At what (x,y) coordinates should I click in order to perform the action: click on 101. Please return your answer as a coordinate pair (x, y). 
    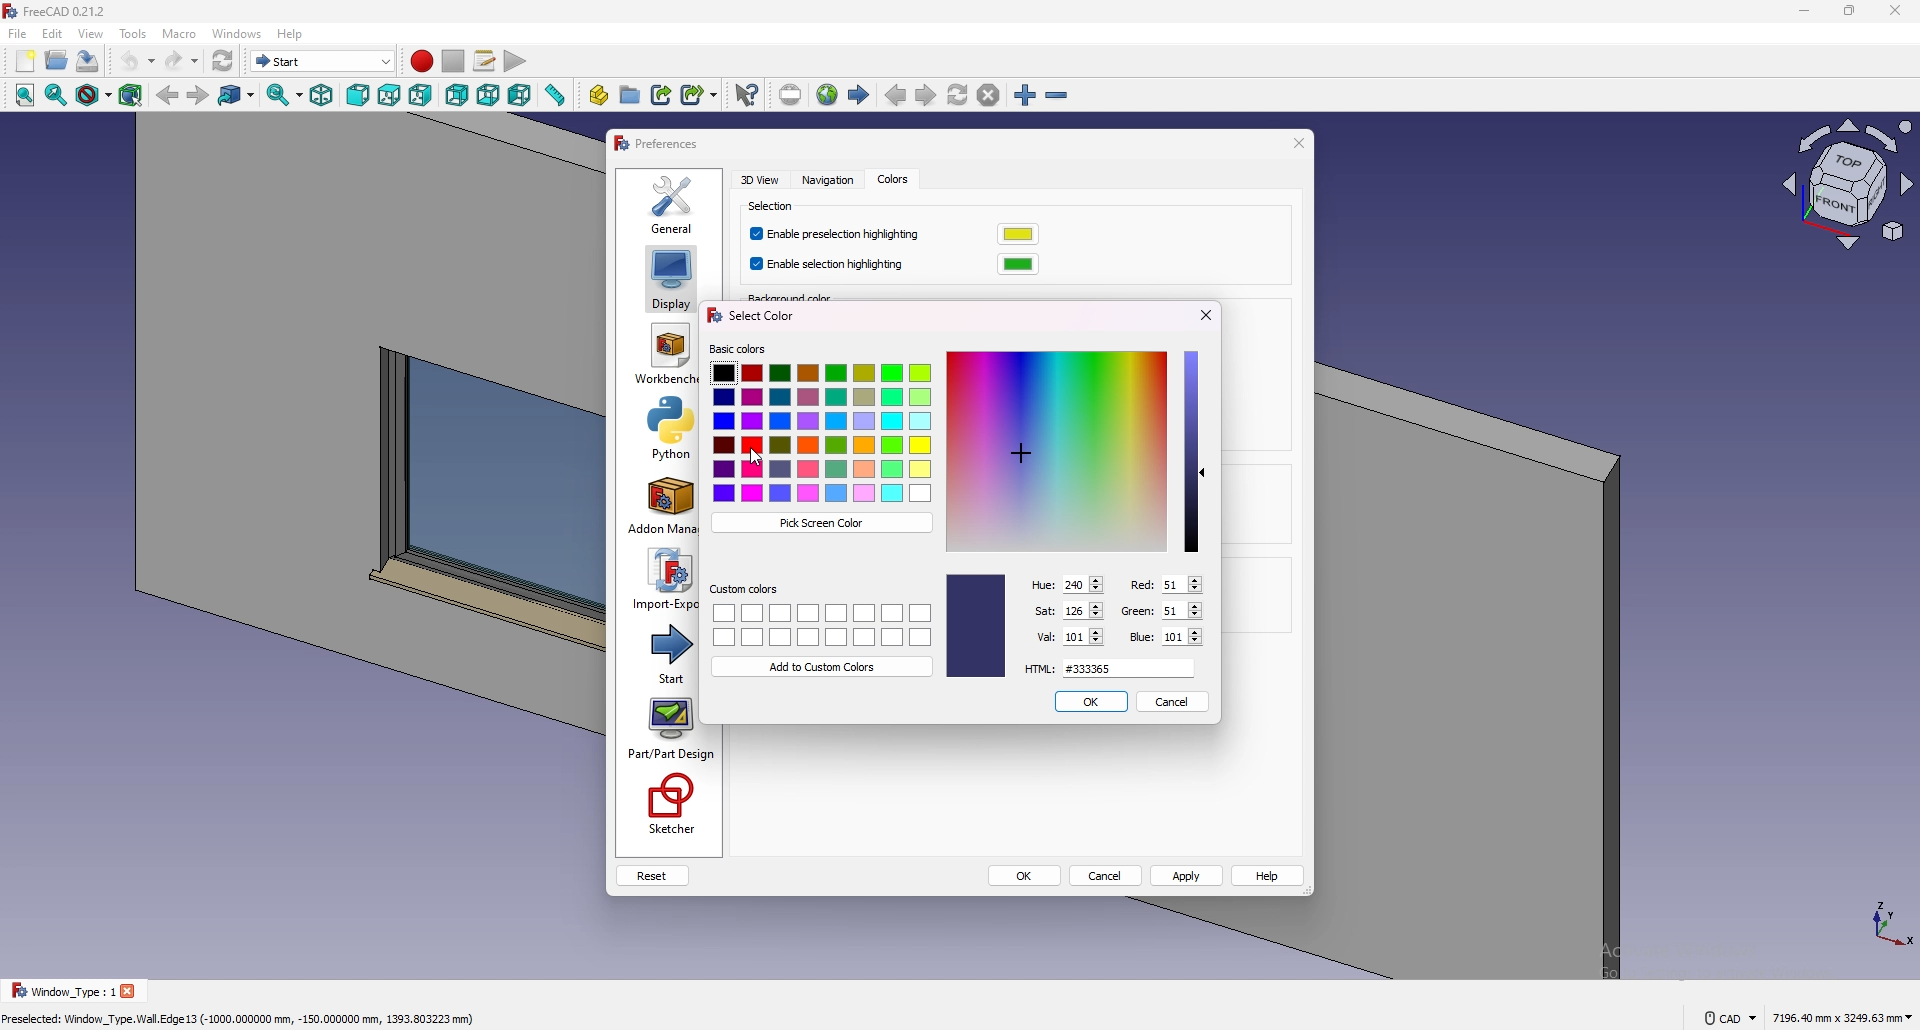
    Looking at the image, I should click on (1182, 636).